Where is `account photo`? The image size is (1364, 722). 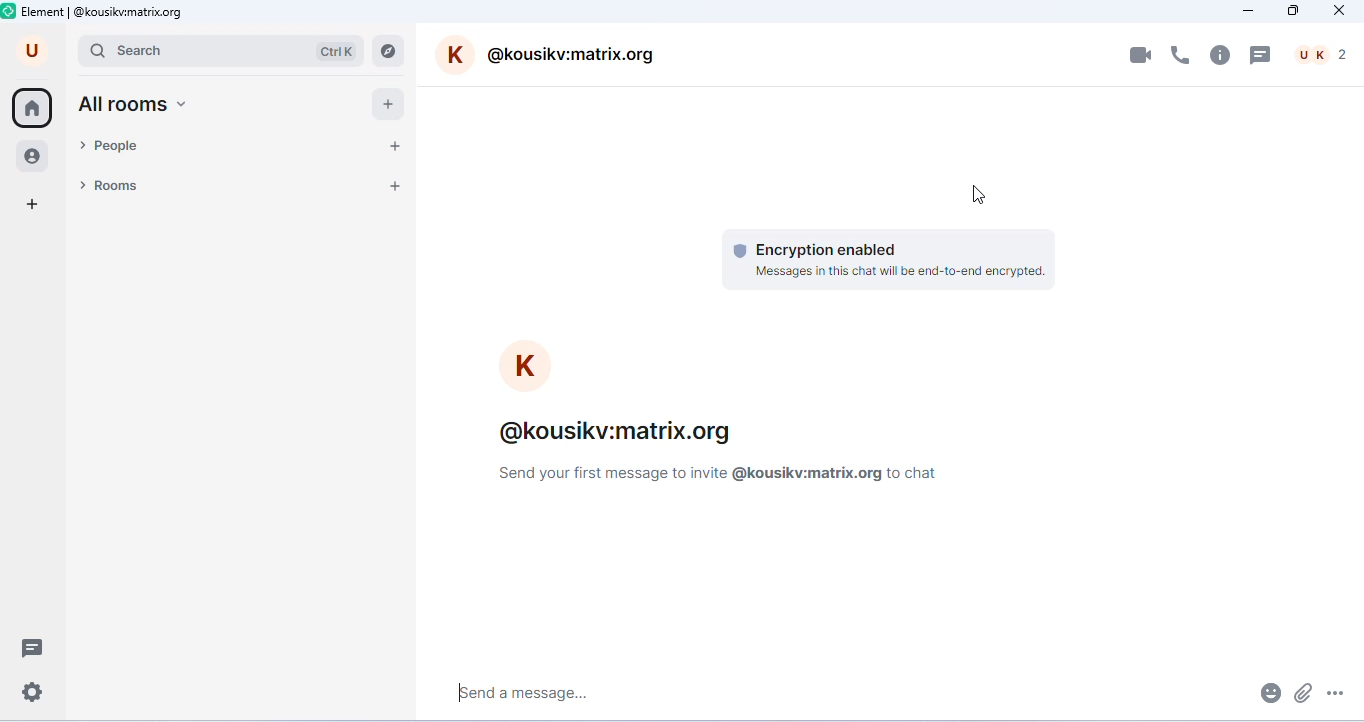 account photo is located at coordinates (526, 367).